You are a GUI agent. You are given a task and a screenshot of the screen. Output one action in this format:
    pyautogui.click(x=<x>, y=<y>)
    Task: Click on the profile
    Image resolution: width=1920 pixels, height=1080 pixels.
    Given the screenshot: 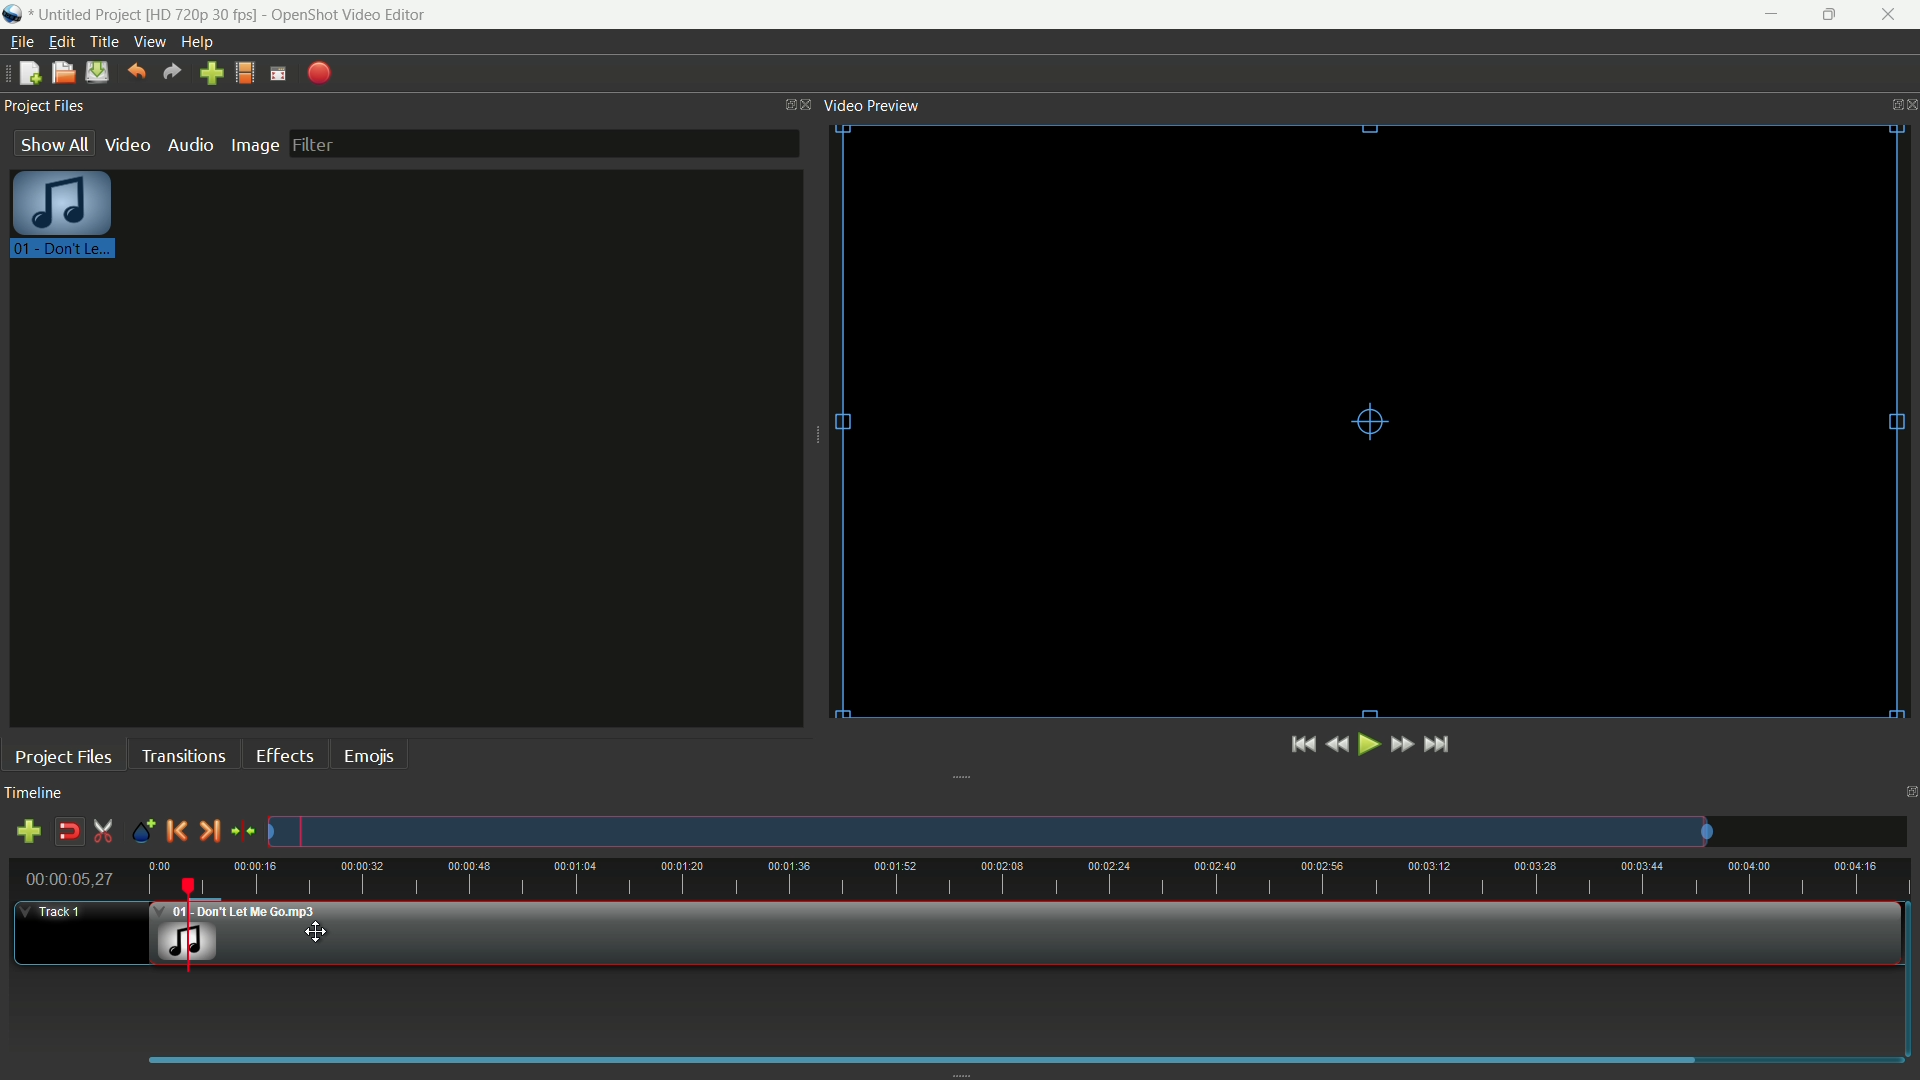 What is the action you would take?
    pyautogui.click(x=202, y=14)
    